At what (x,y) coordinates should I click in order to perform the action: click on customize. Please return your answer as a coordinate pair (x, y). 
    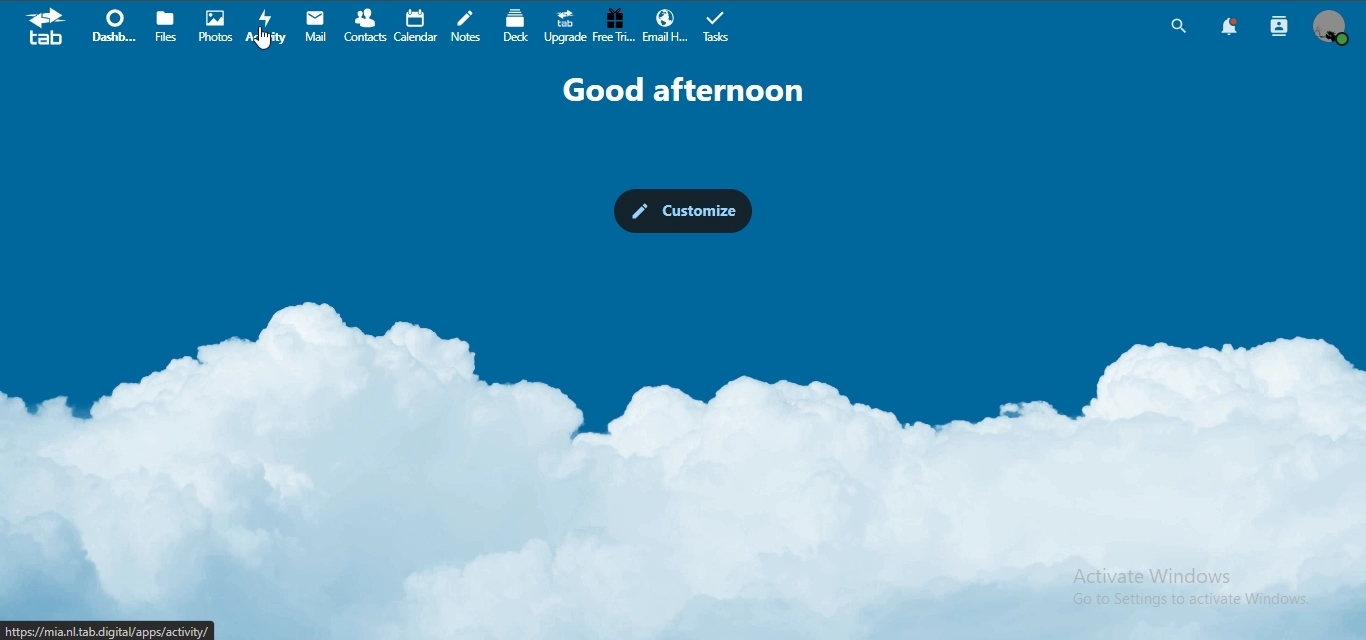
    Looking at the image, I should click on (682, 211).